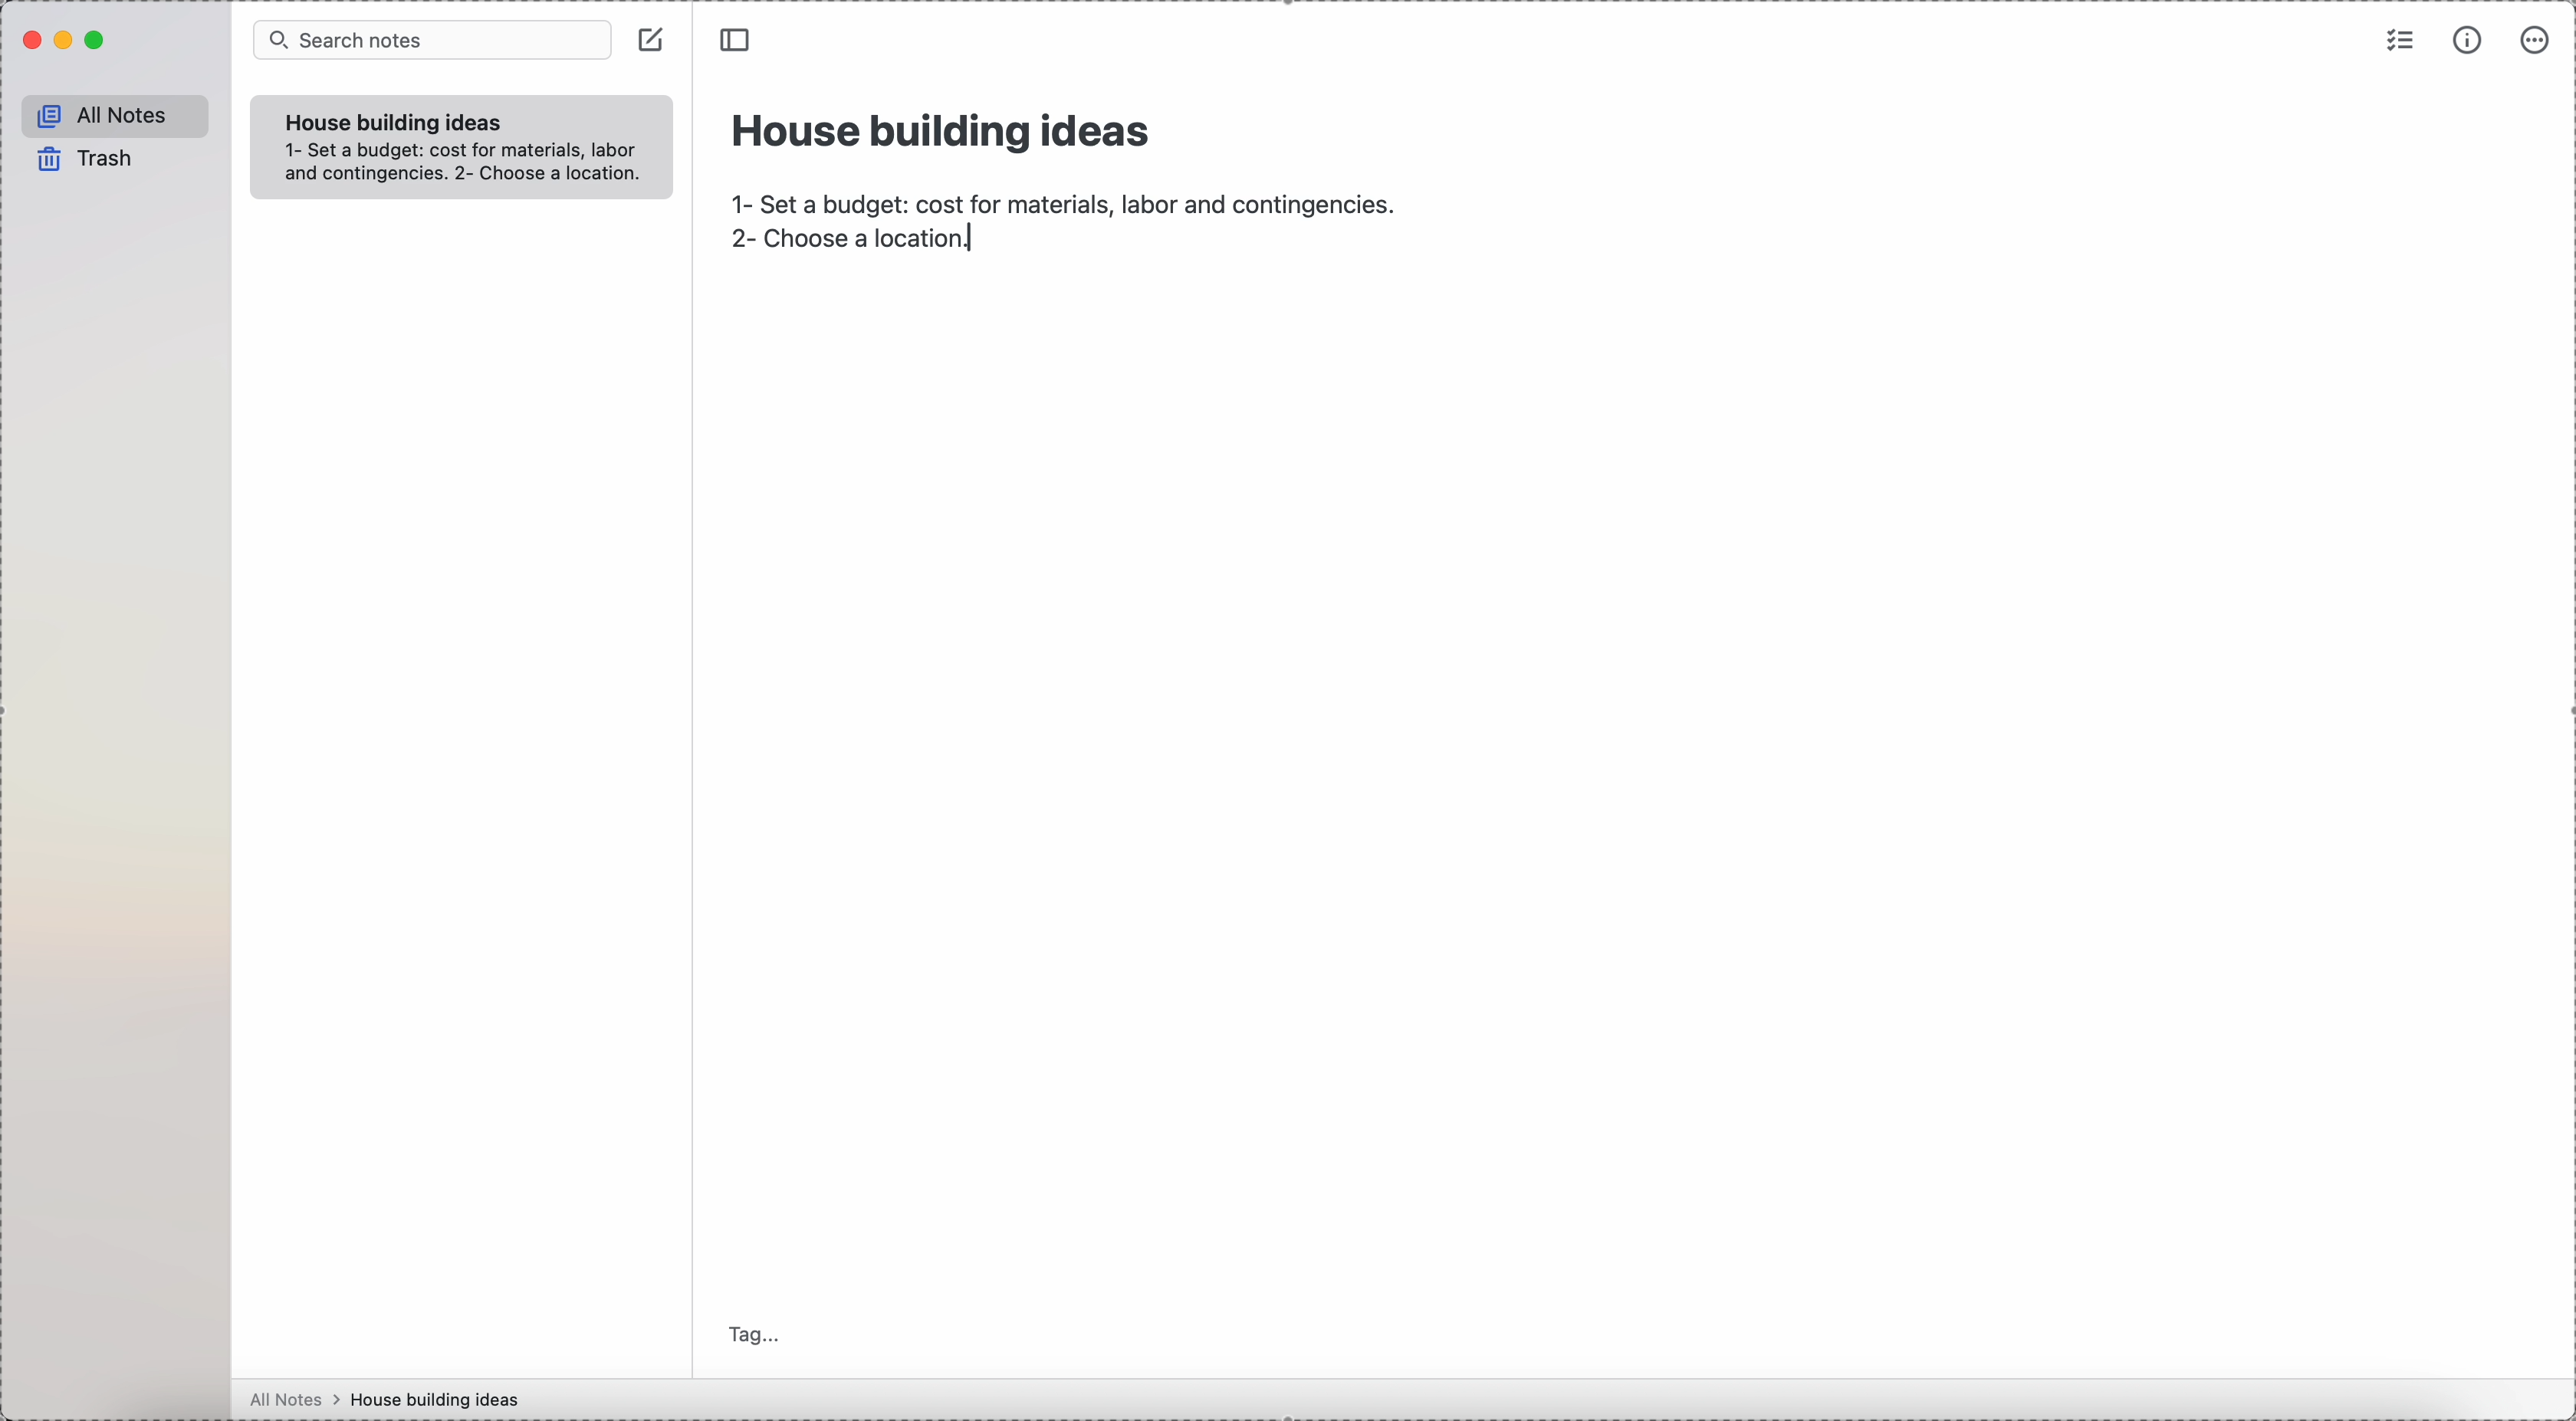 The height and width of the screenshot is (1421, 2576). I want to click on house building ideas, so click(944, 128).